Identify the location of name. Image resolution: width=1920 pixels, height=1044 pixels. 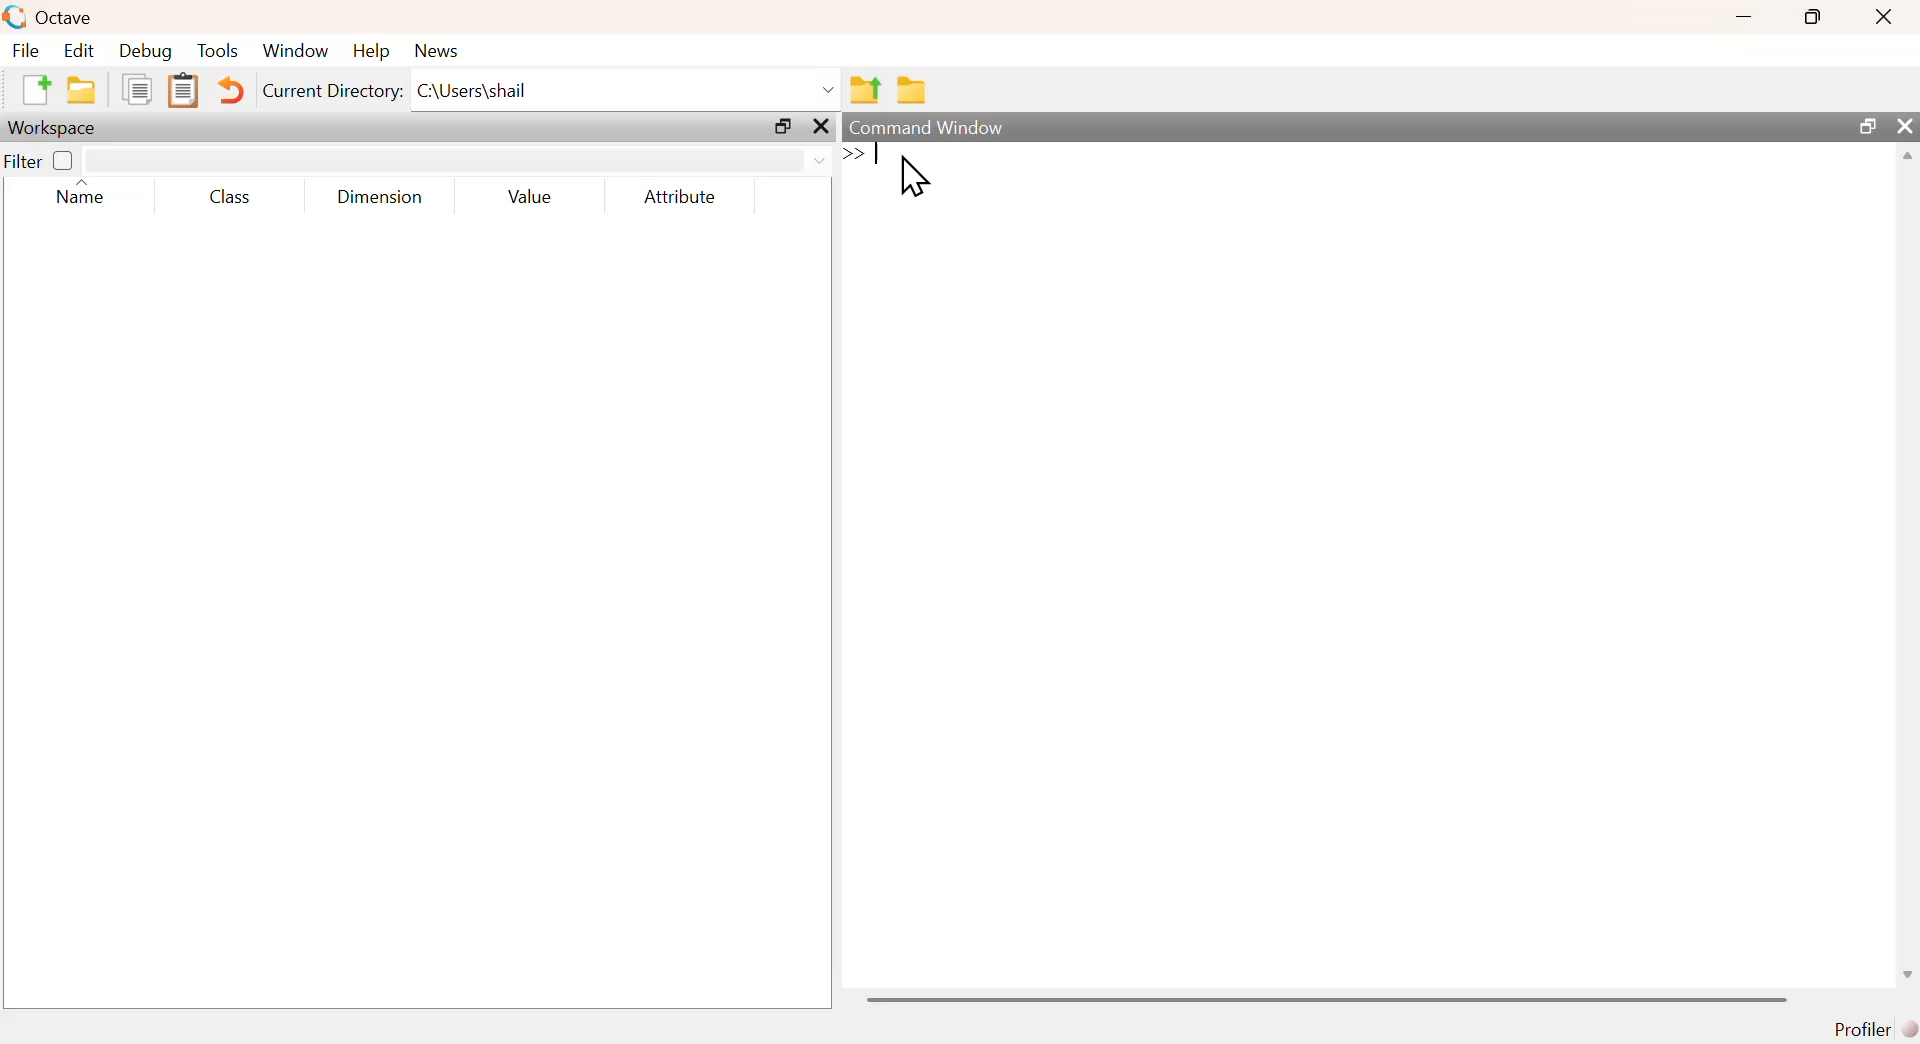
(82, 201).